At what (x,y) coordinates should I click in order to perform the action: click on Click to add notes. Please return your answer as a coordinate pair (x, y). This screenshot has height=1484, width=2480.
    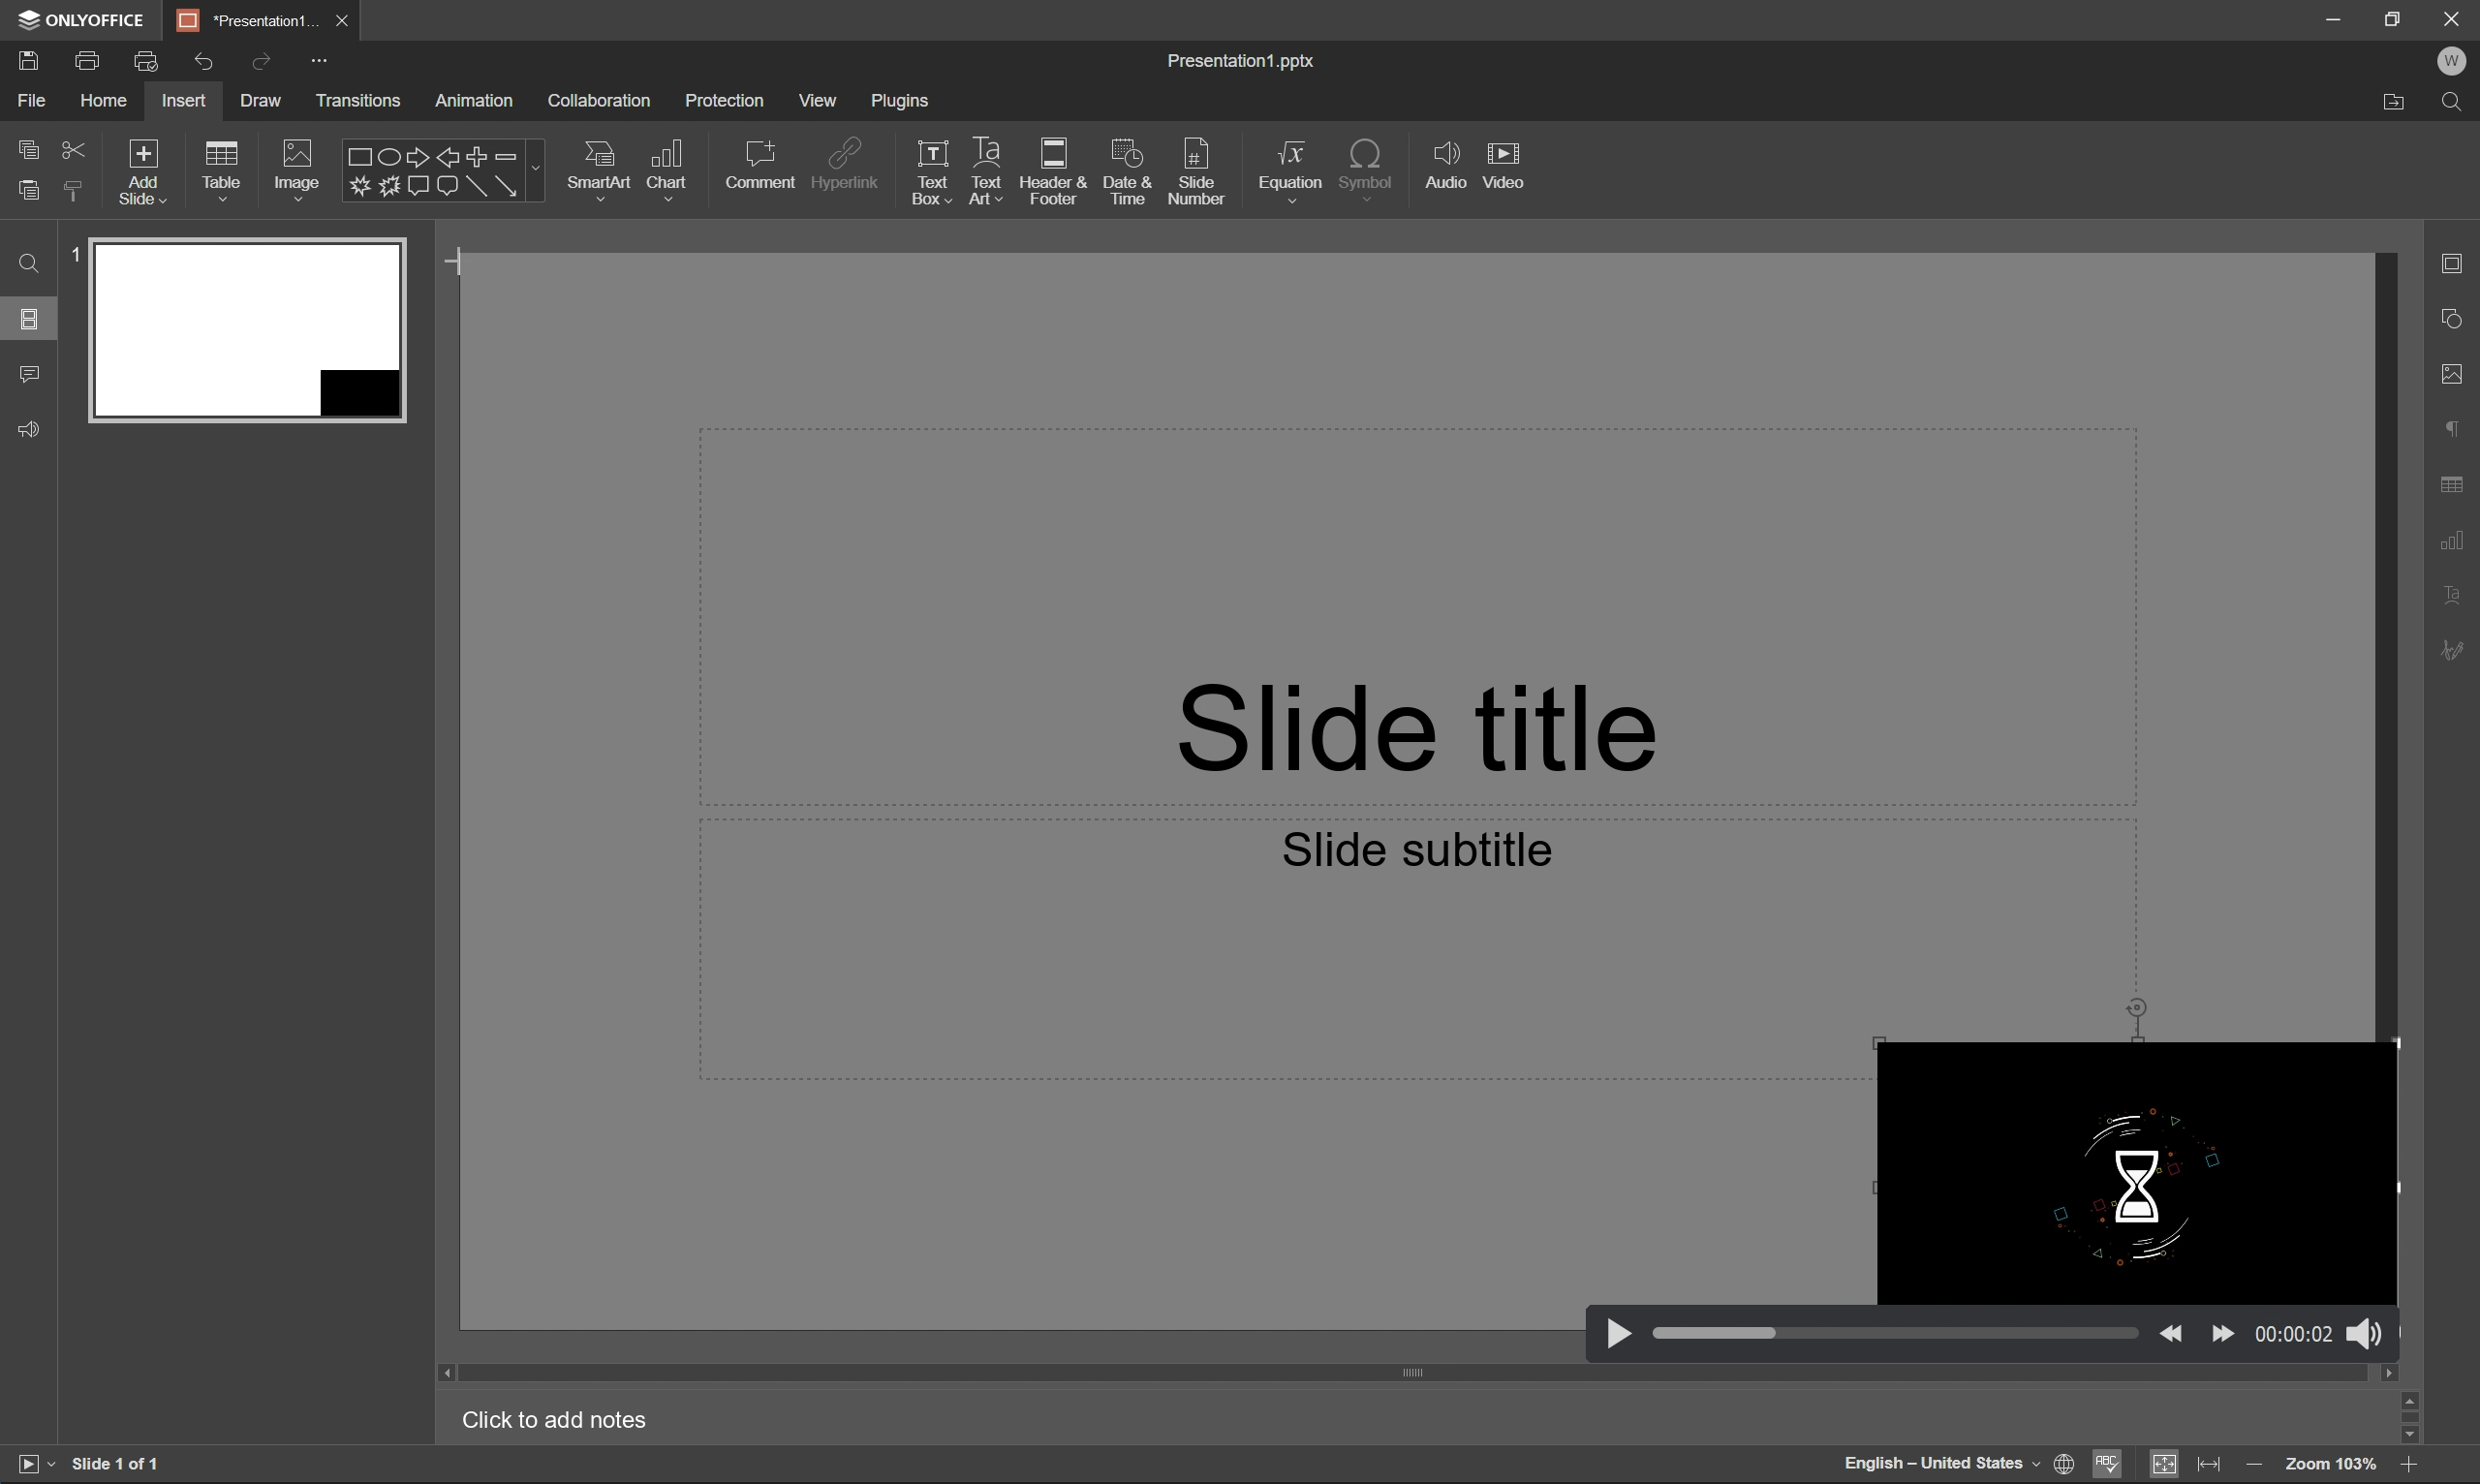
    Looking at the image, I should click on (557, 1419).